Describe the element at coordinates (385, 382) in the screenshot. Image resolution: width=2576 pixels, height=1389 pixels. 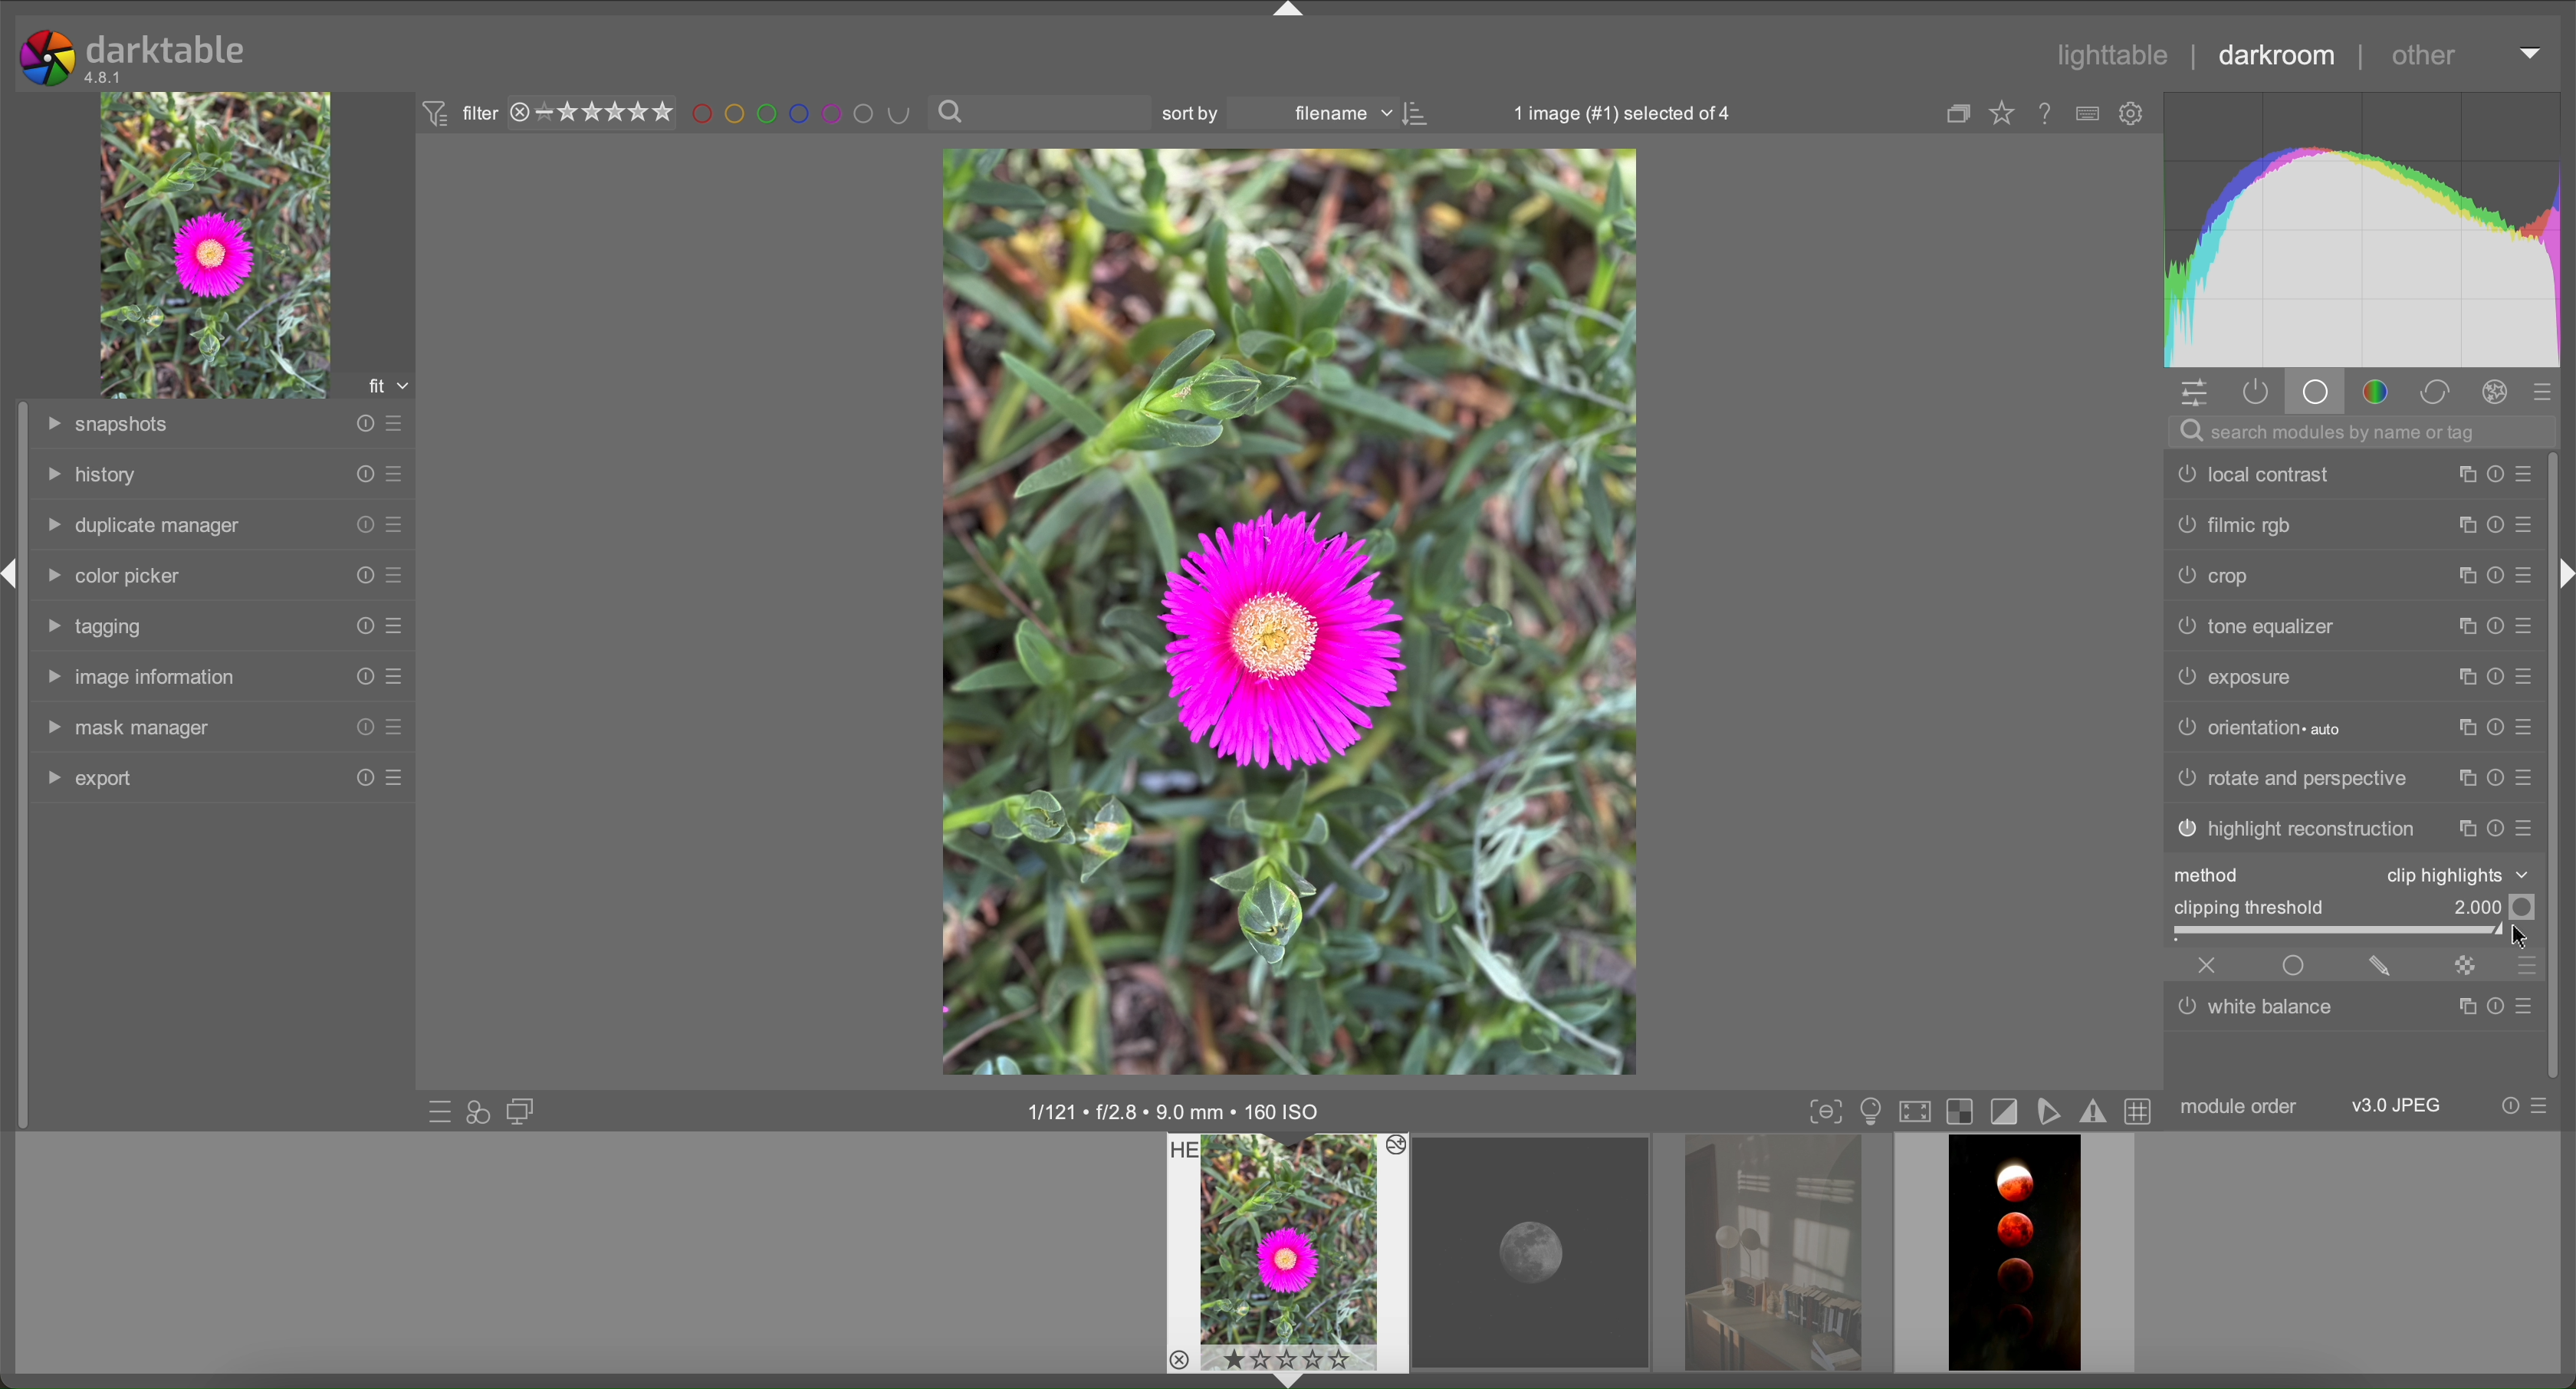
I see `fit` at that location.